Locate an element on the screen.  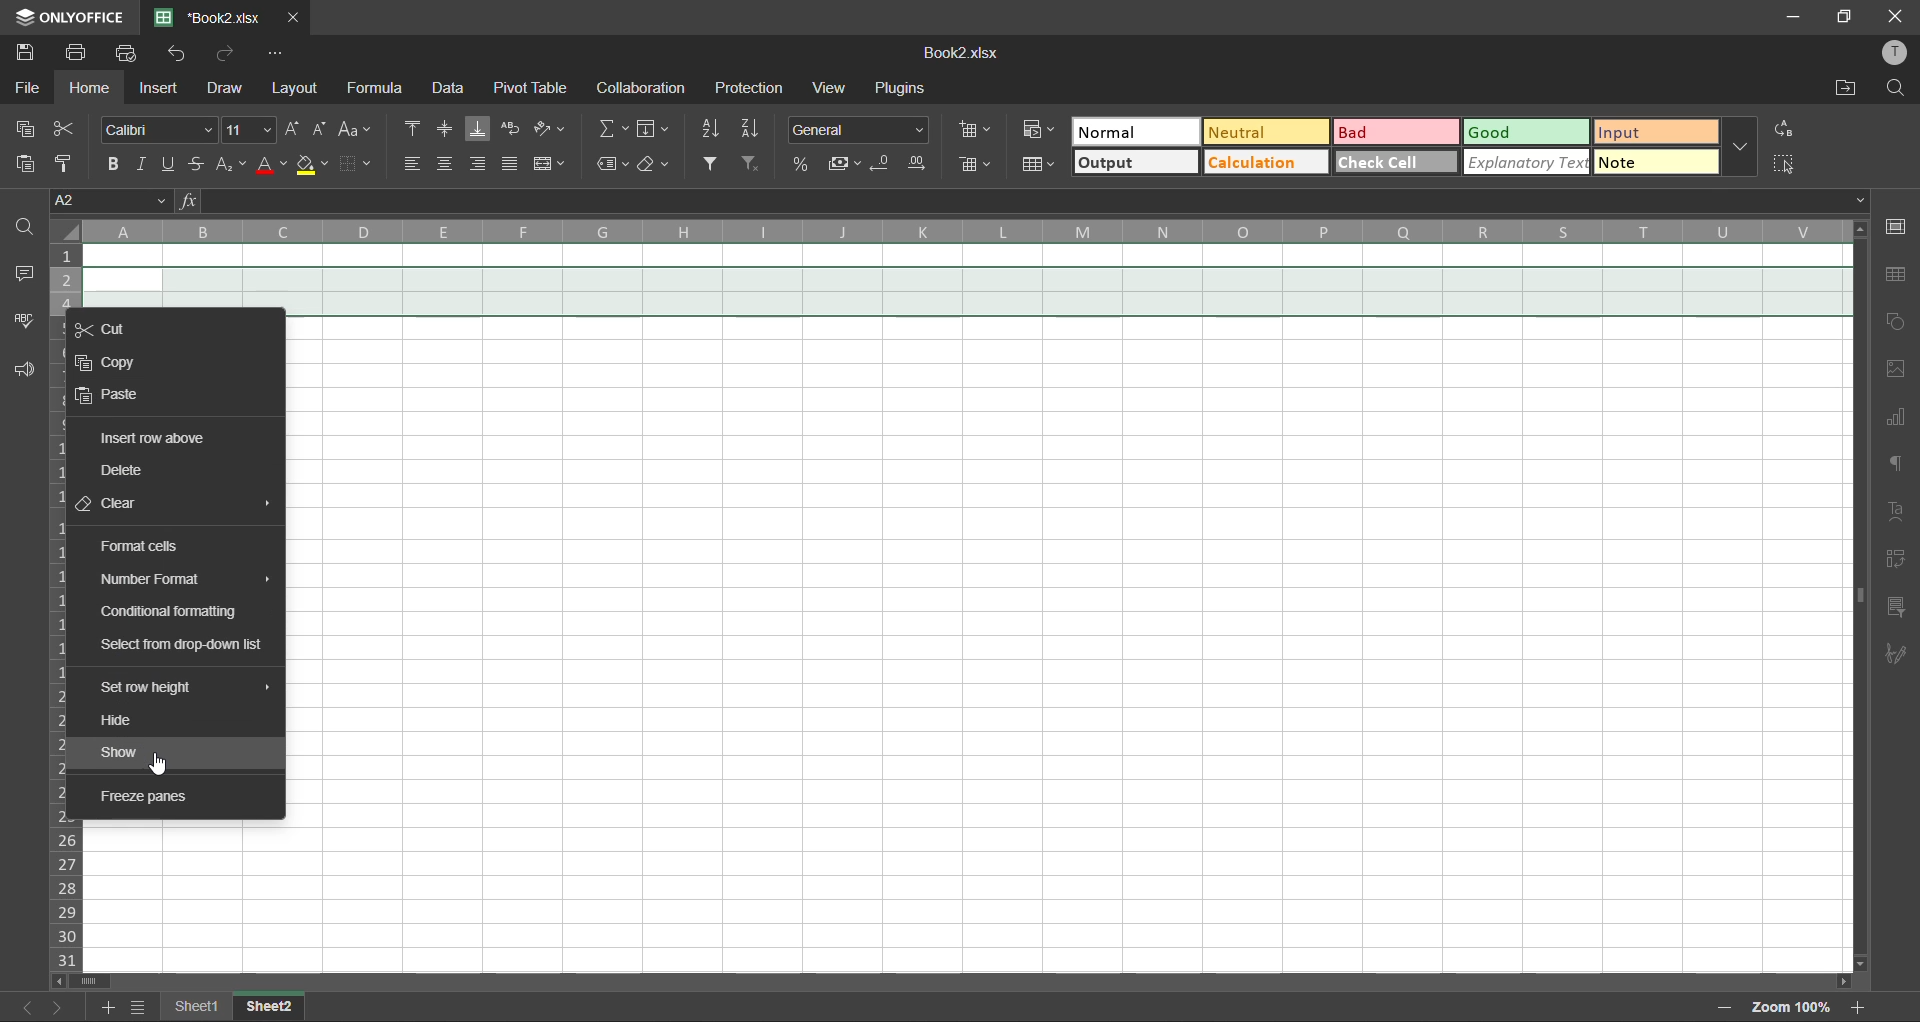
column names is located at coordinates (964, 231).